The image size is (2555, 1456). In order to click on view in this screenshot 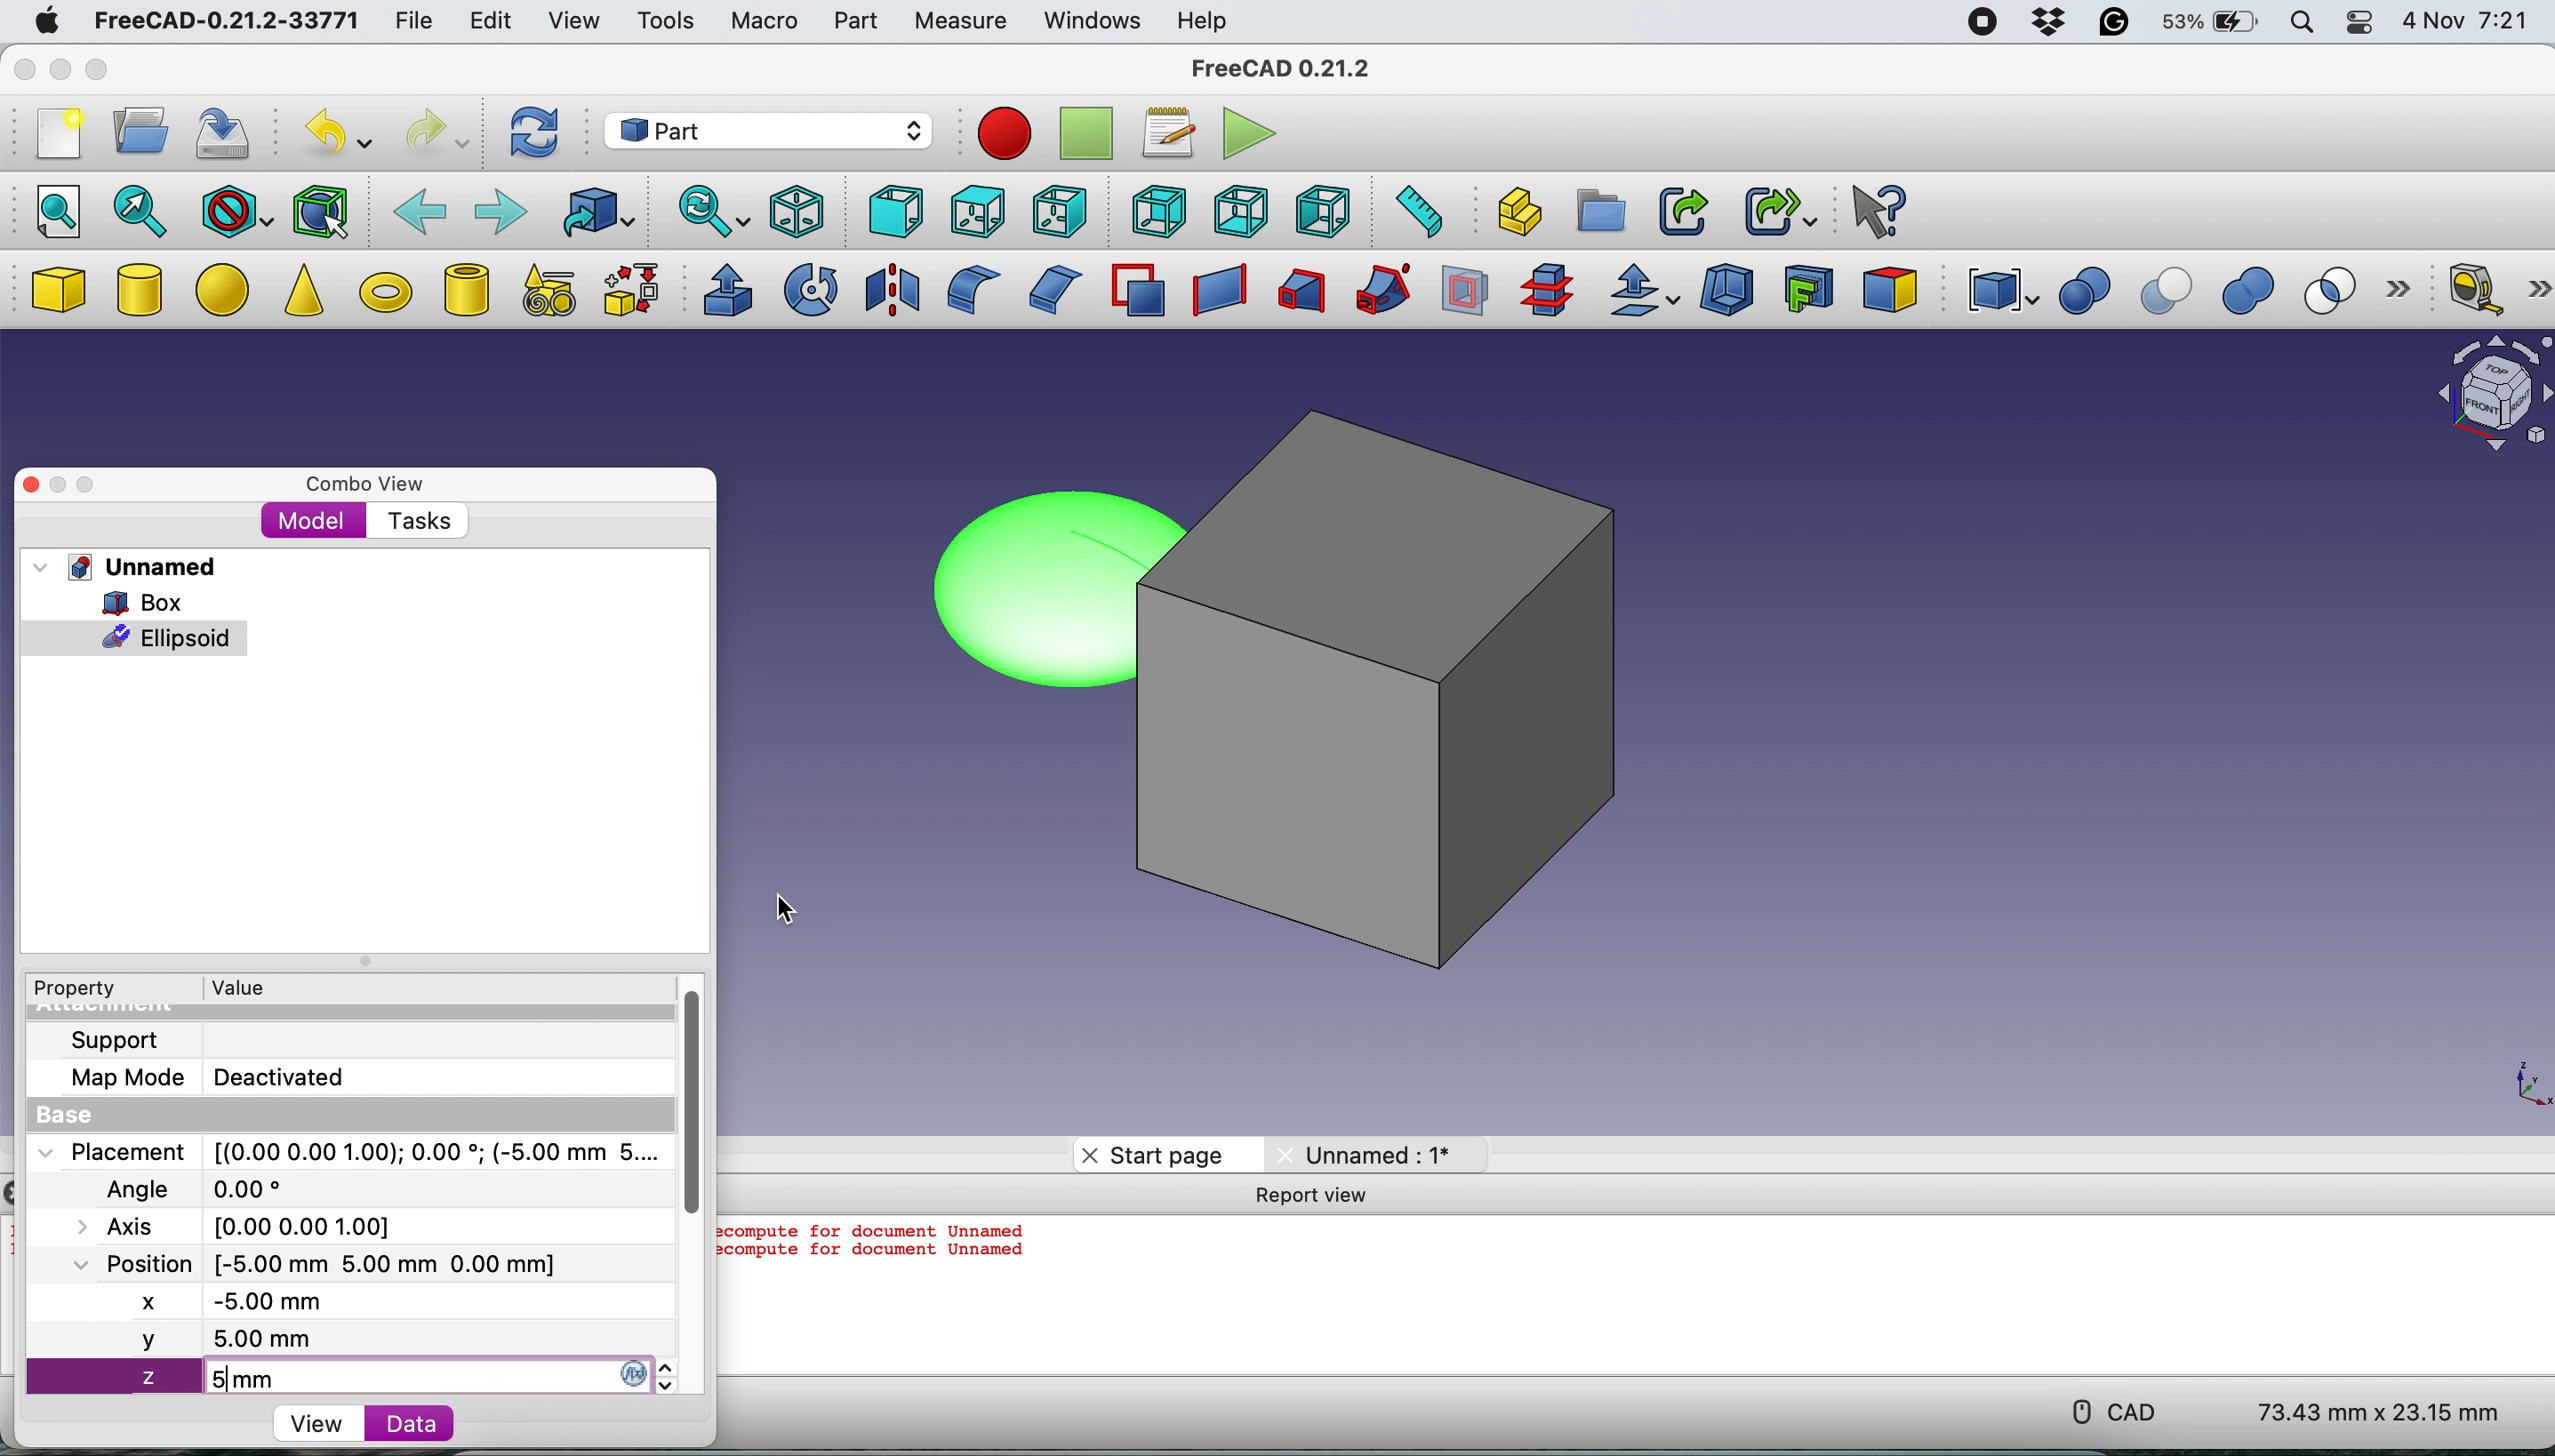, I will do `click(323, 1422)`.